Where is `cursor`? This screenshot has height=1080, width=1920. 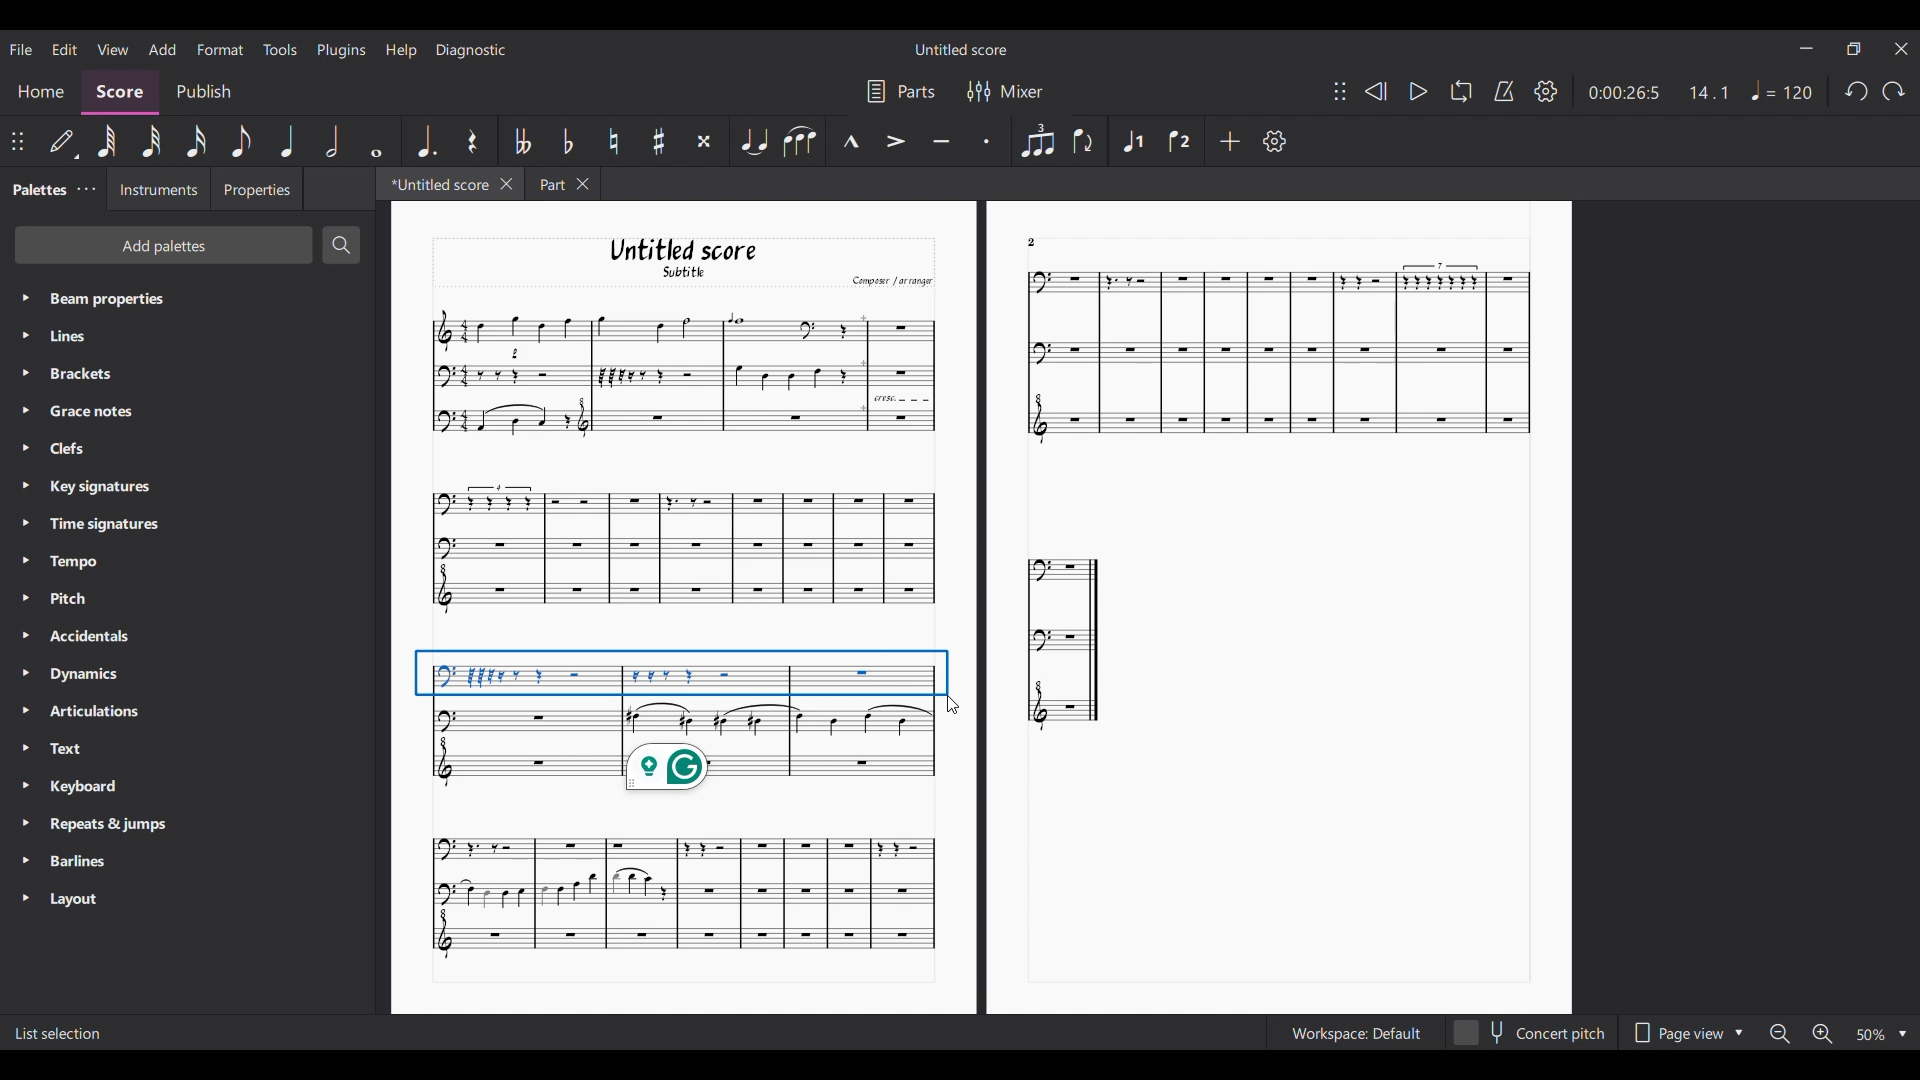
cursor is located at coordinates (955, 707).